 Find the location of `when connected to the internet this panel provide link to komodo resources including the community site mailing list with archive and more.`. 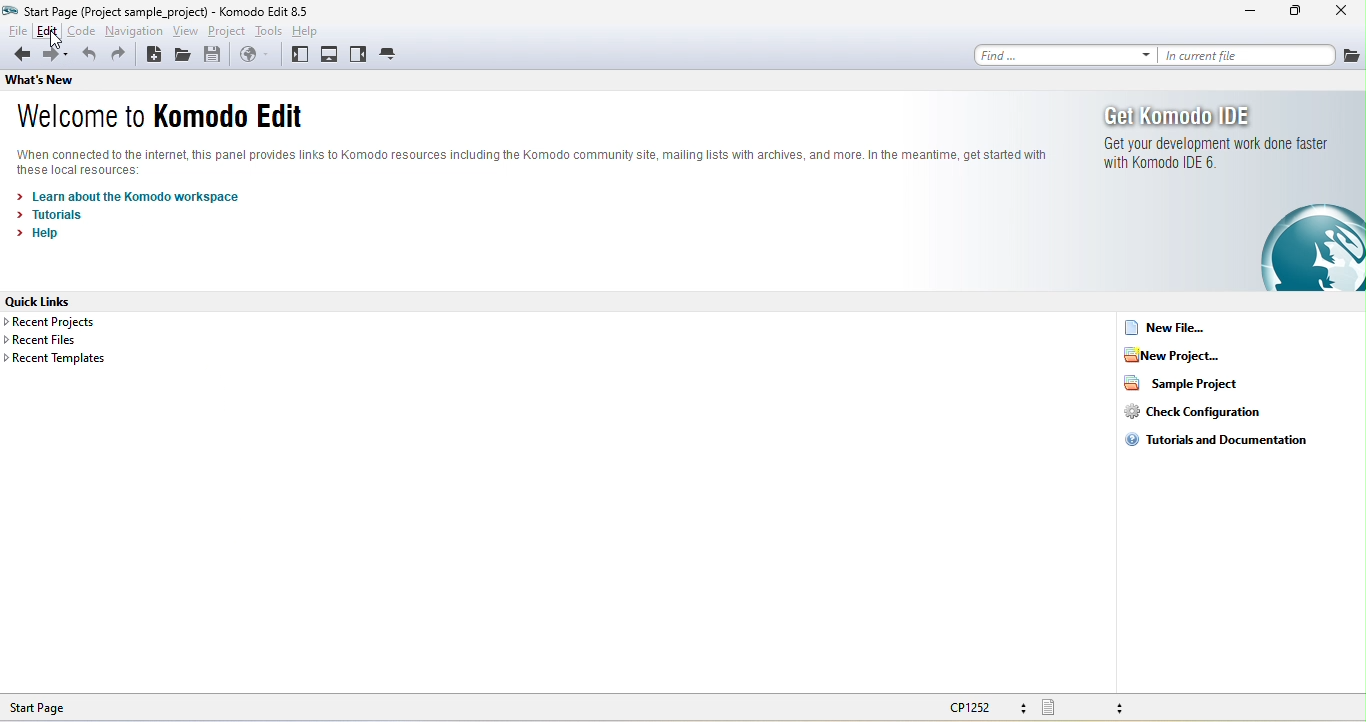

when connected to the internet this panel provide link to komodo resources including the community site mailing list with archive and more. is located at coordinates (538, 161).